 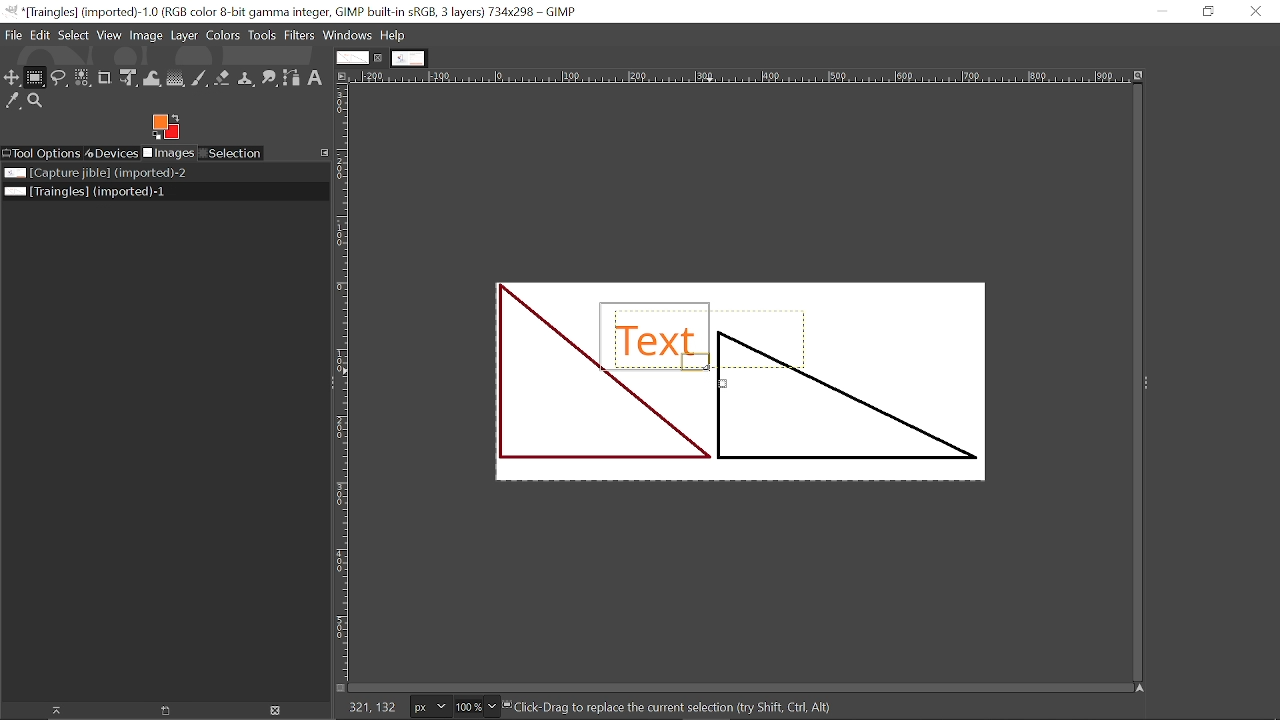 I want to click on Zoom tool, so click(x=37, y=100).